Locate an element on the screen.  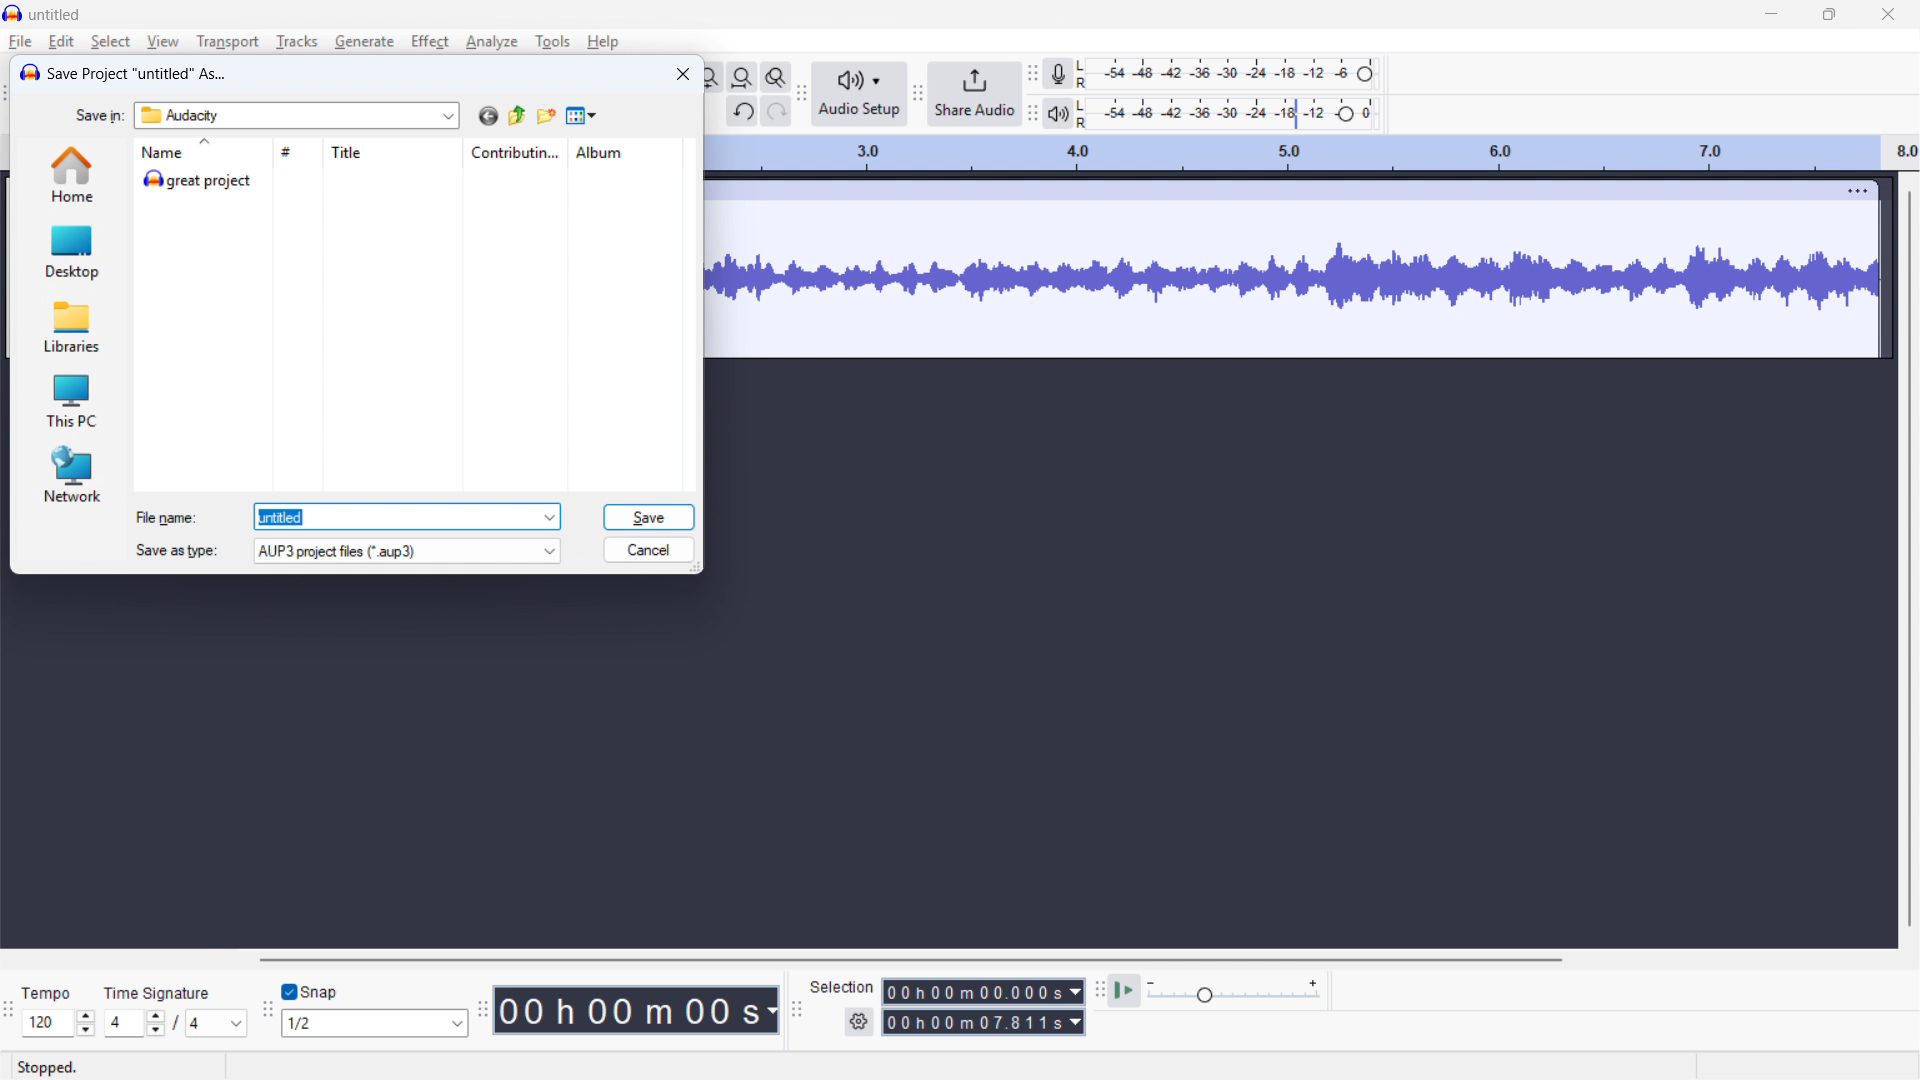
help is located at coordinates (603, 42).